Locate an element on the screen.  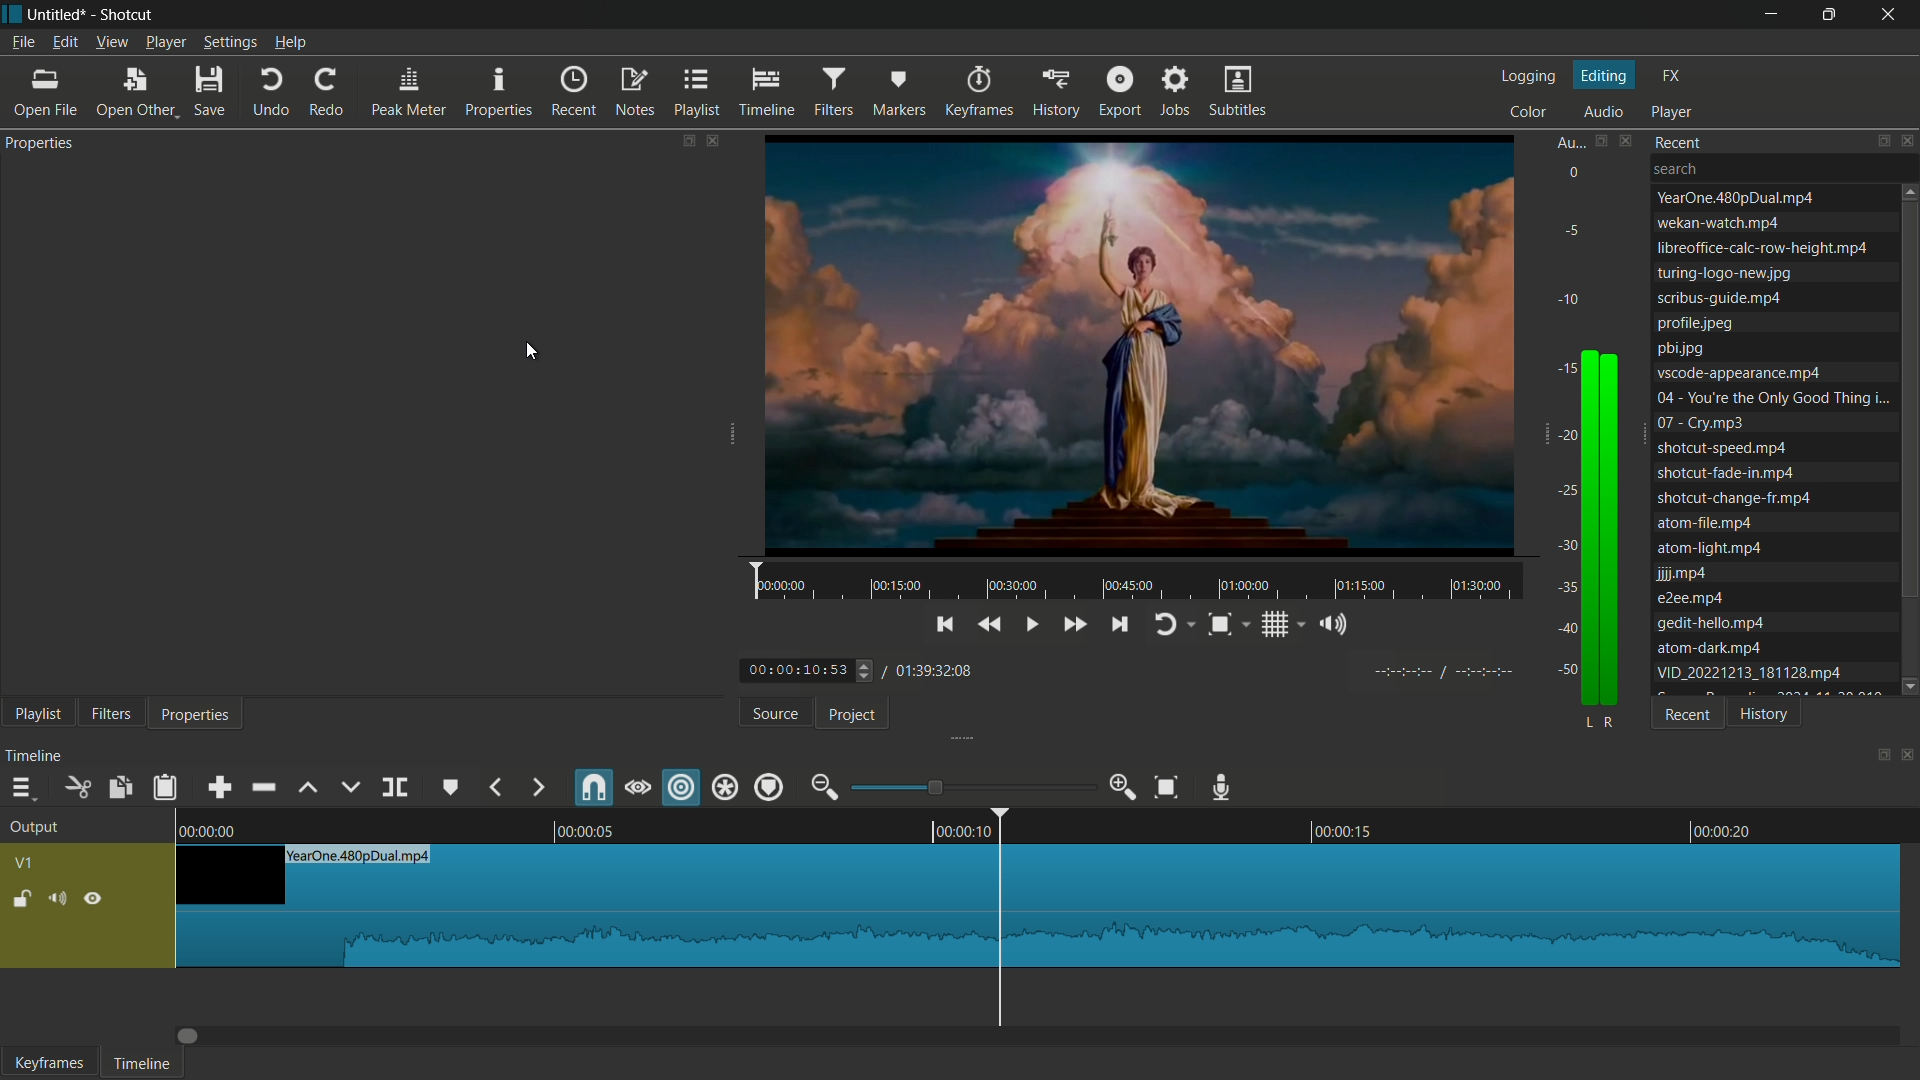
time is located at coordinates (1210, 629).